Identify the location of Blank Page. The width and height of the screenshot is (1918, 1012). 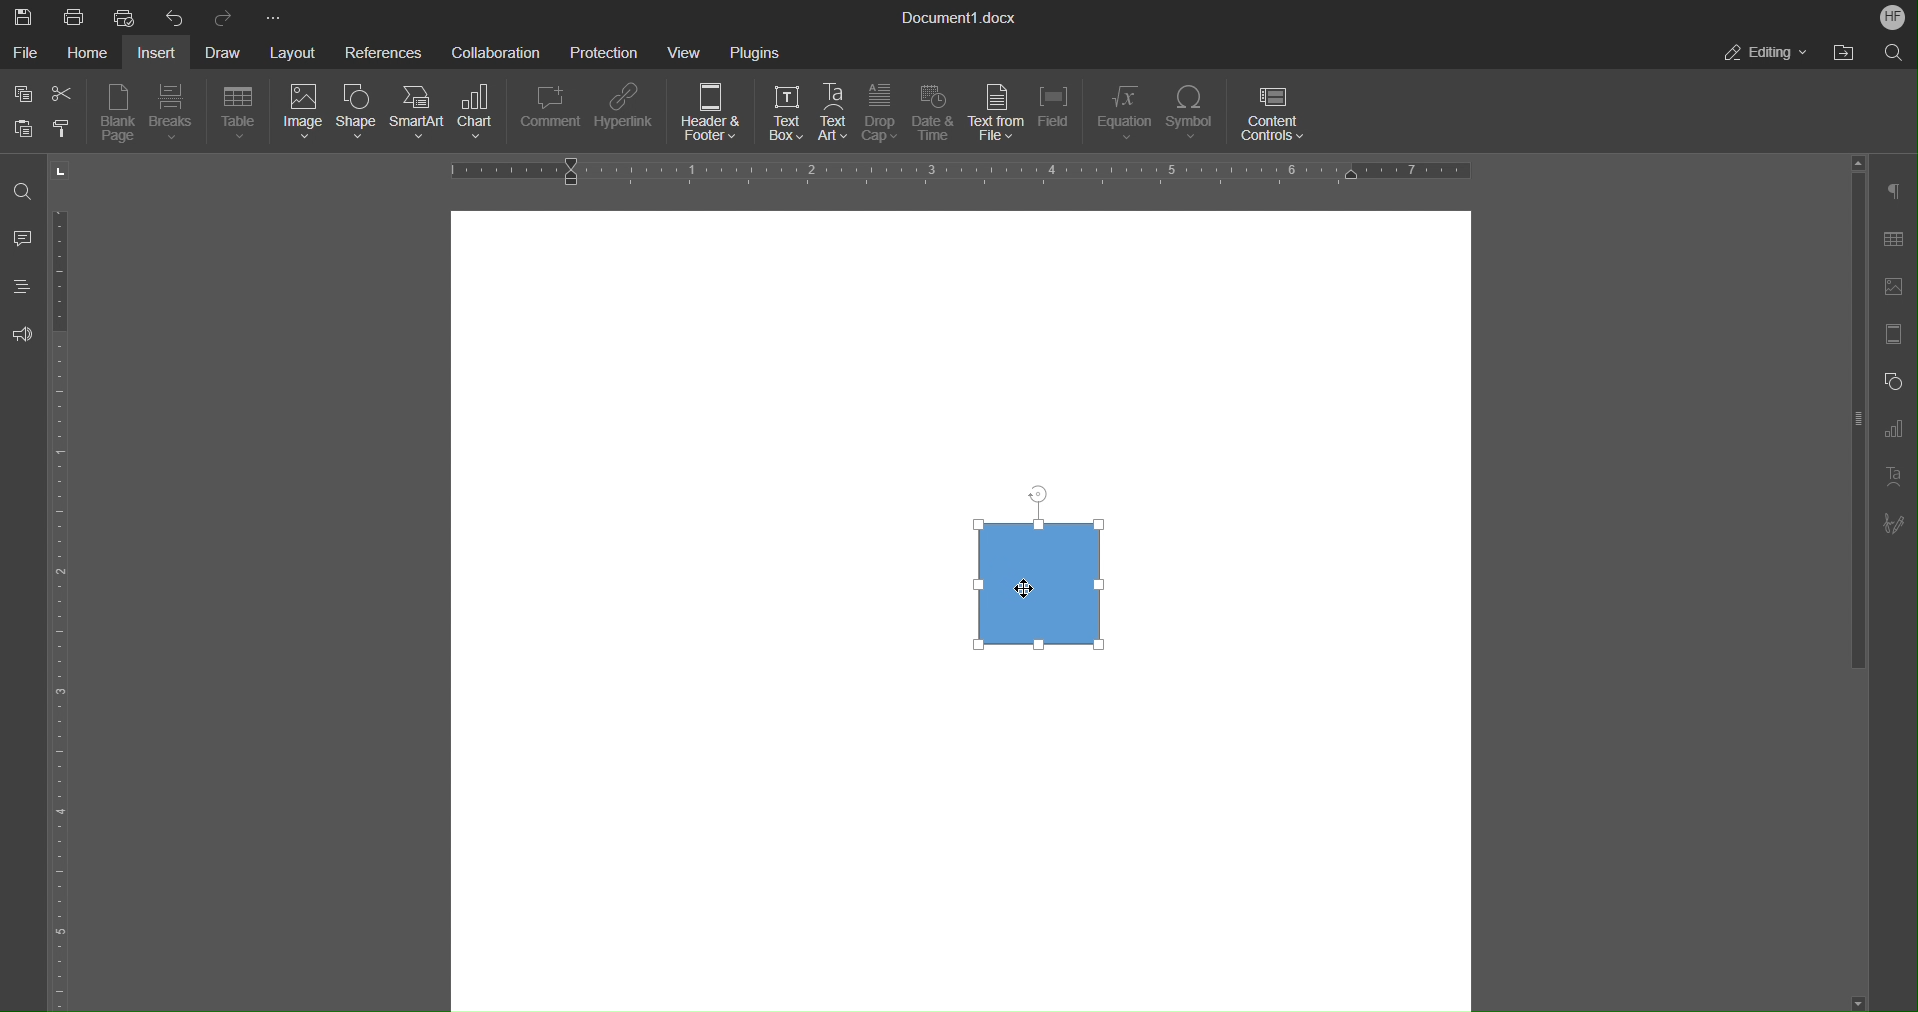
(120, 115).